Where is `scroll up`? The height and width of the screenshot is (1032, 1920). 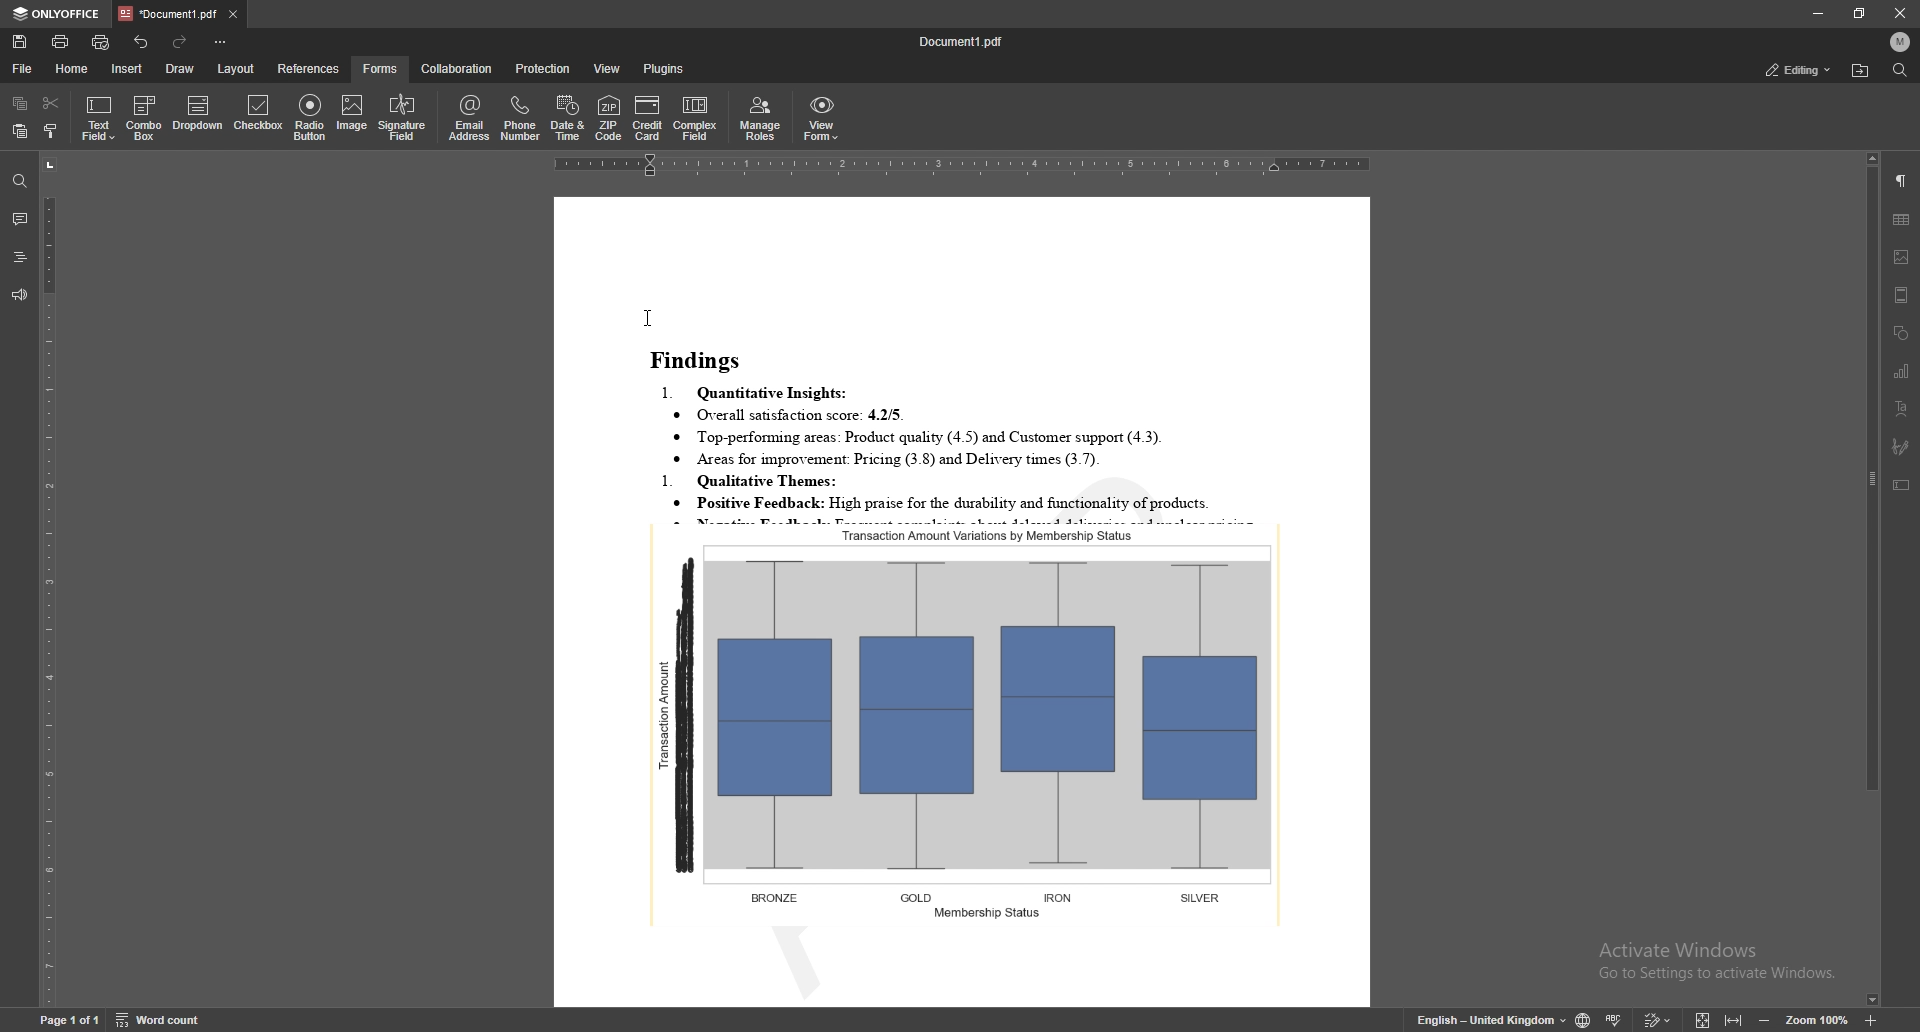
scroll up is located at coordinates (1871, 159).